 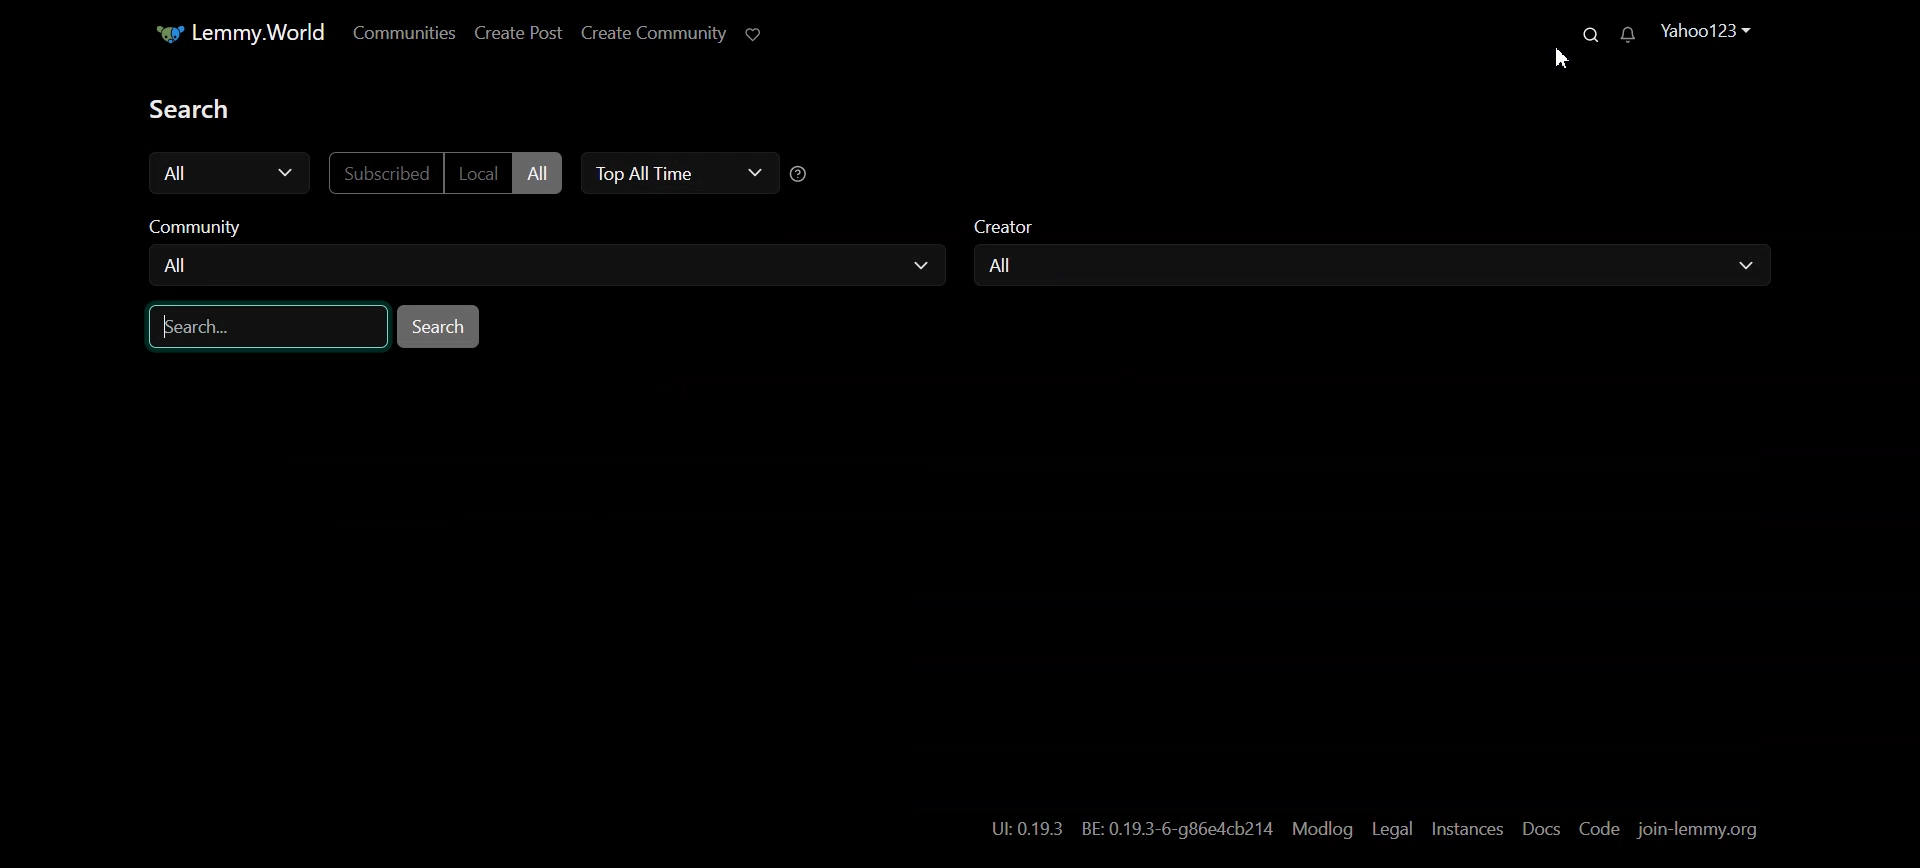 I want to click on Unread Message, so click(x=1632, y=35).